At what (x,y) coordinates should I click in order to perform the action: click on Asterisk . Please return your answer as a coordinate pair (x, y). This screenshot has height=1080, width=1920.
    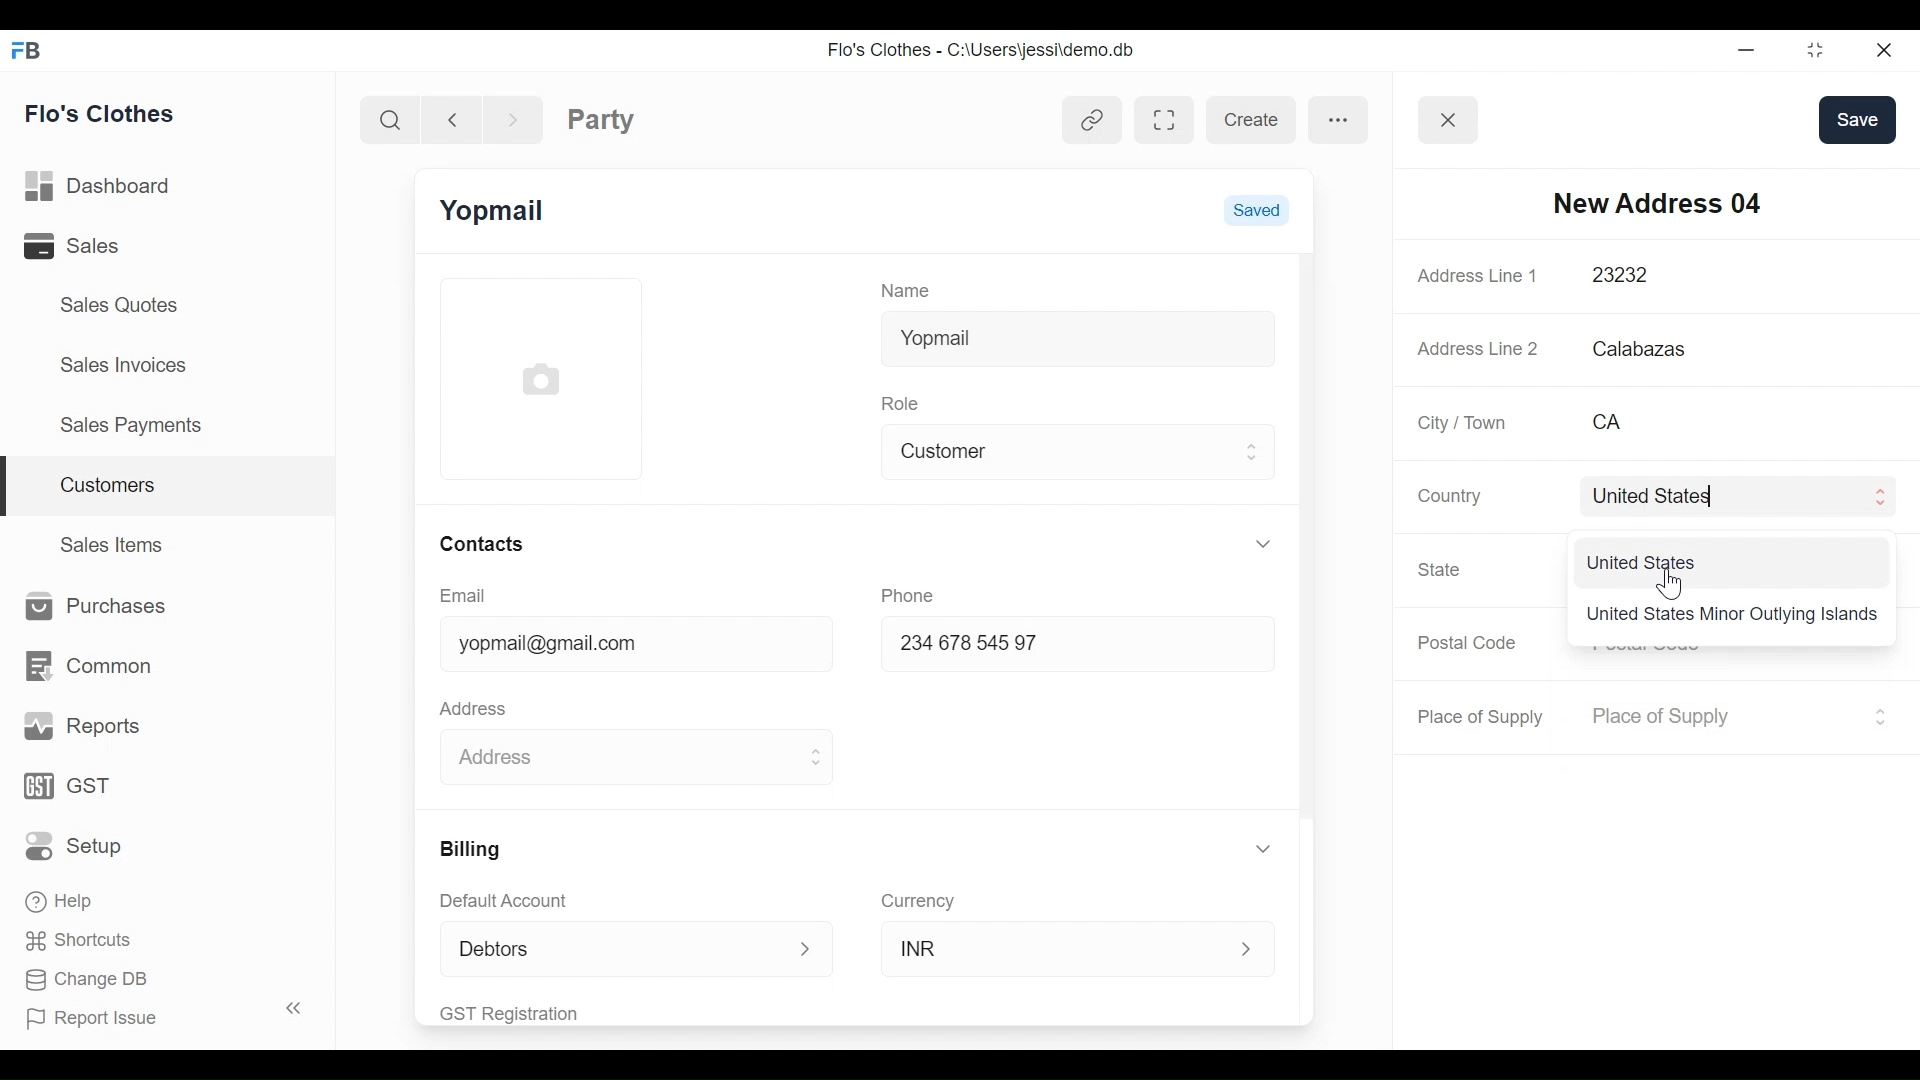
    Looking at the image, I should click on (1882, 421).